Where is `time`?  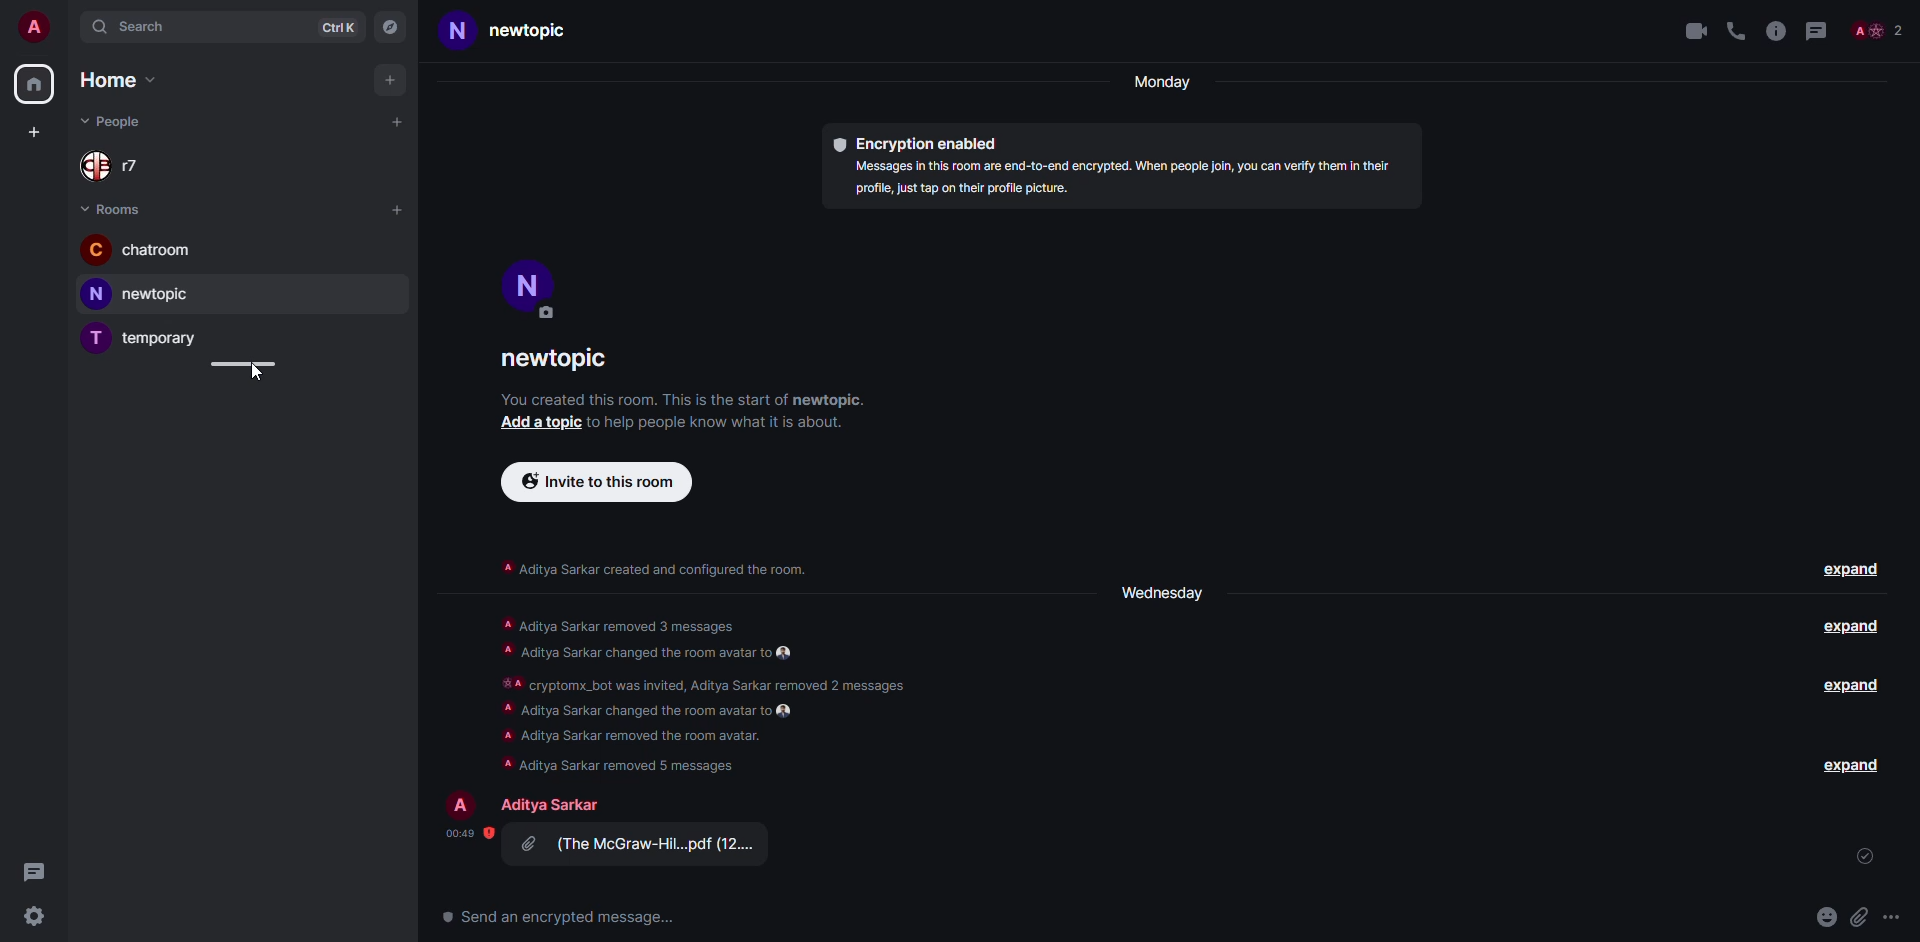
time is located at coordinates (462, 834).